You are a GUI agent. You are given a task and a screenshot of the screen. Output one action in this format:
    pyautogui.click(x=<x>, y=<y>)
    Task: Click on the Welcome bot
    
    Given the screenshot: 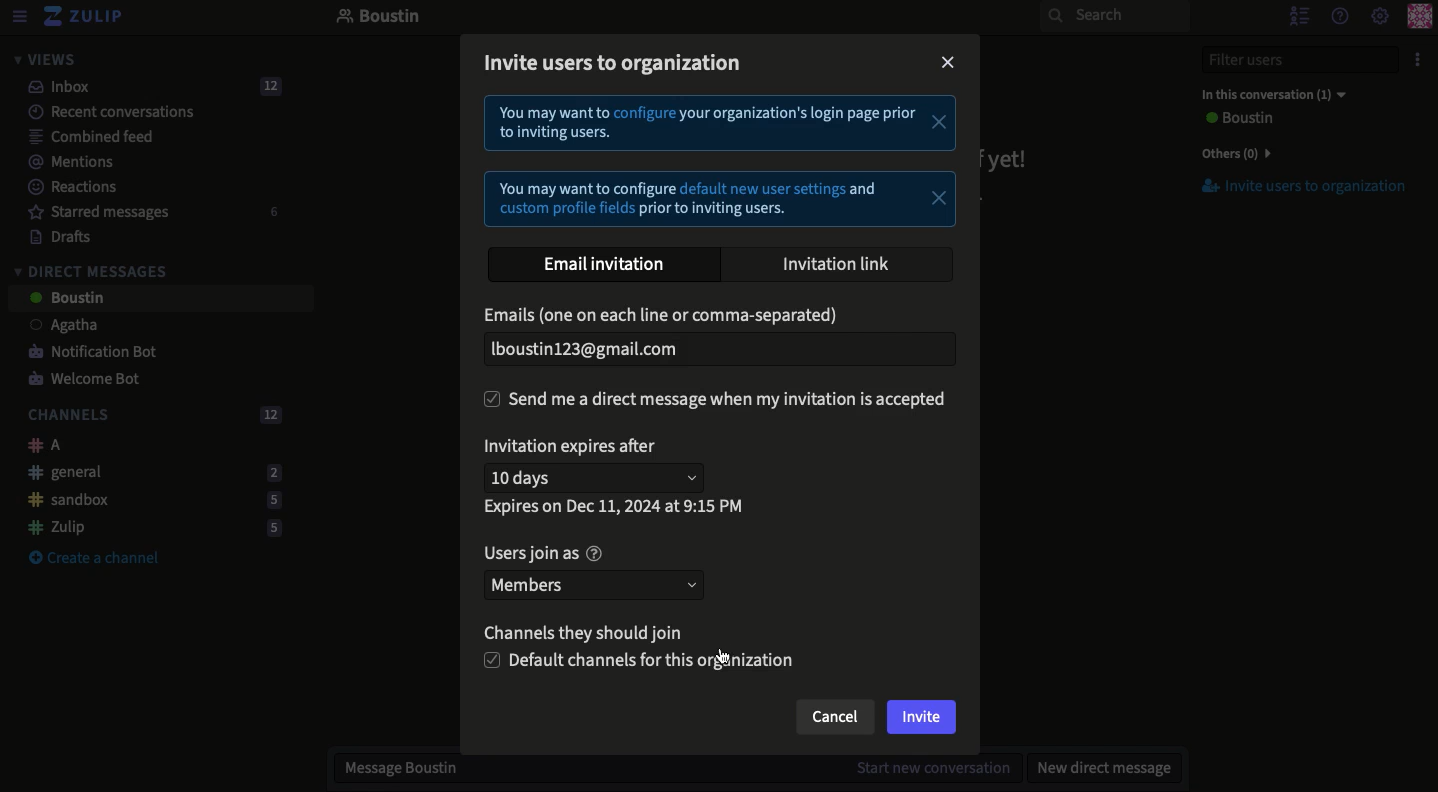 What is the action you would take?
    pyautogui.click(x=87, y=380)
    